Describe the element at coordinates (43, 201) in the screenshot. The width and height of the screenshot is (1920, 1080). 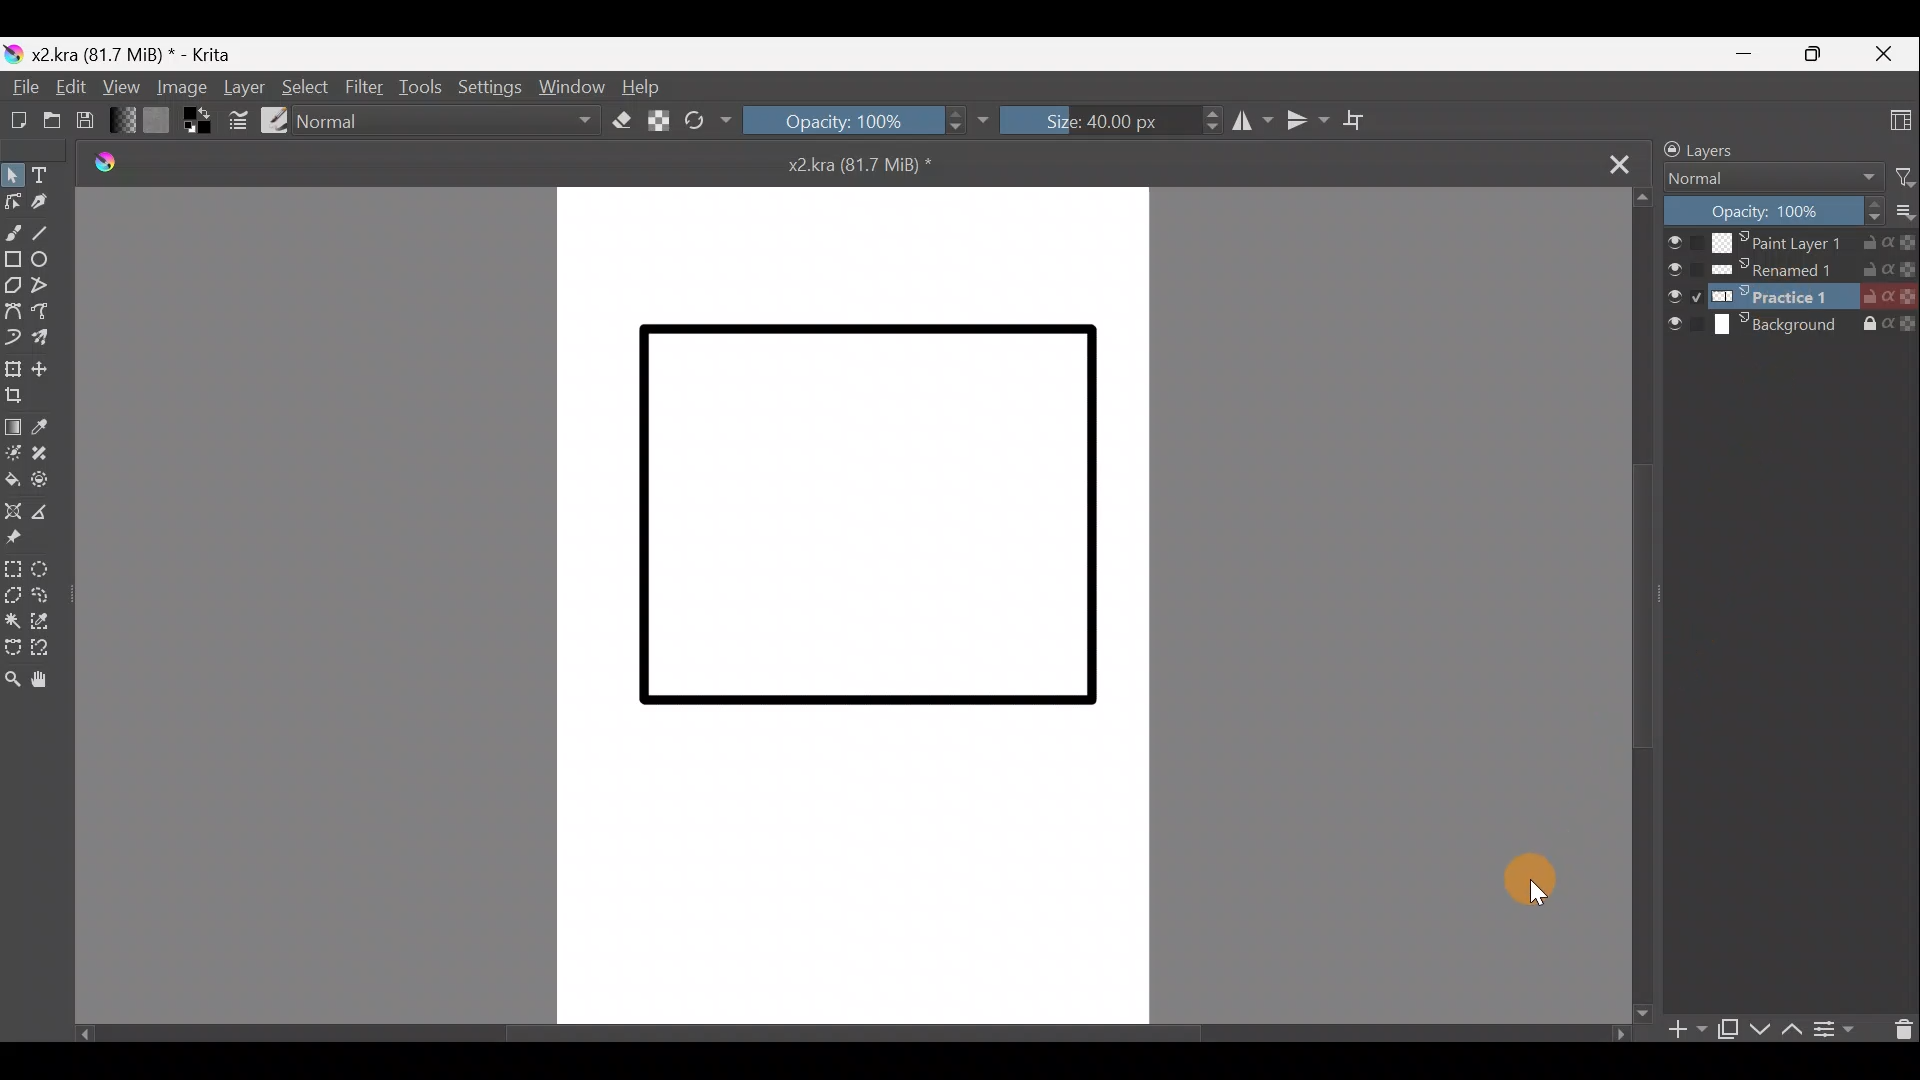
I see `Calligraphy` at that location.